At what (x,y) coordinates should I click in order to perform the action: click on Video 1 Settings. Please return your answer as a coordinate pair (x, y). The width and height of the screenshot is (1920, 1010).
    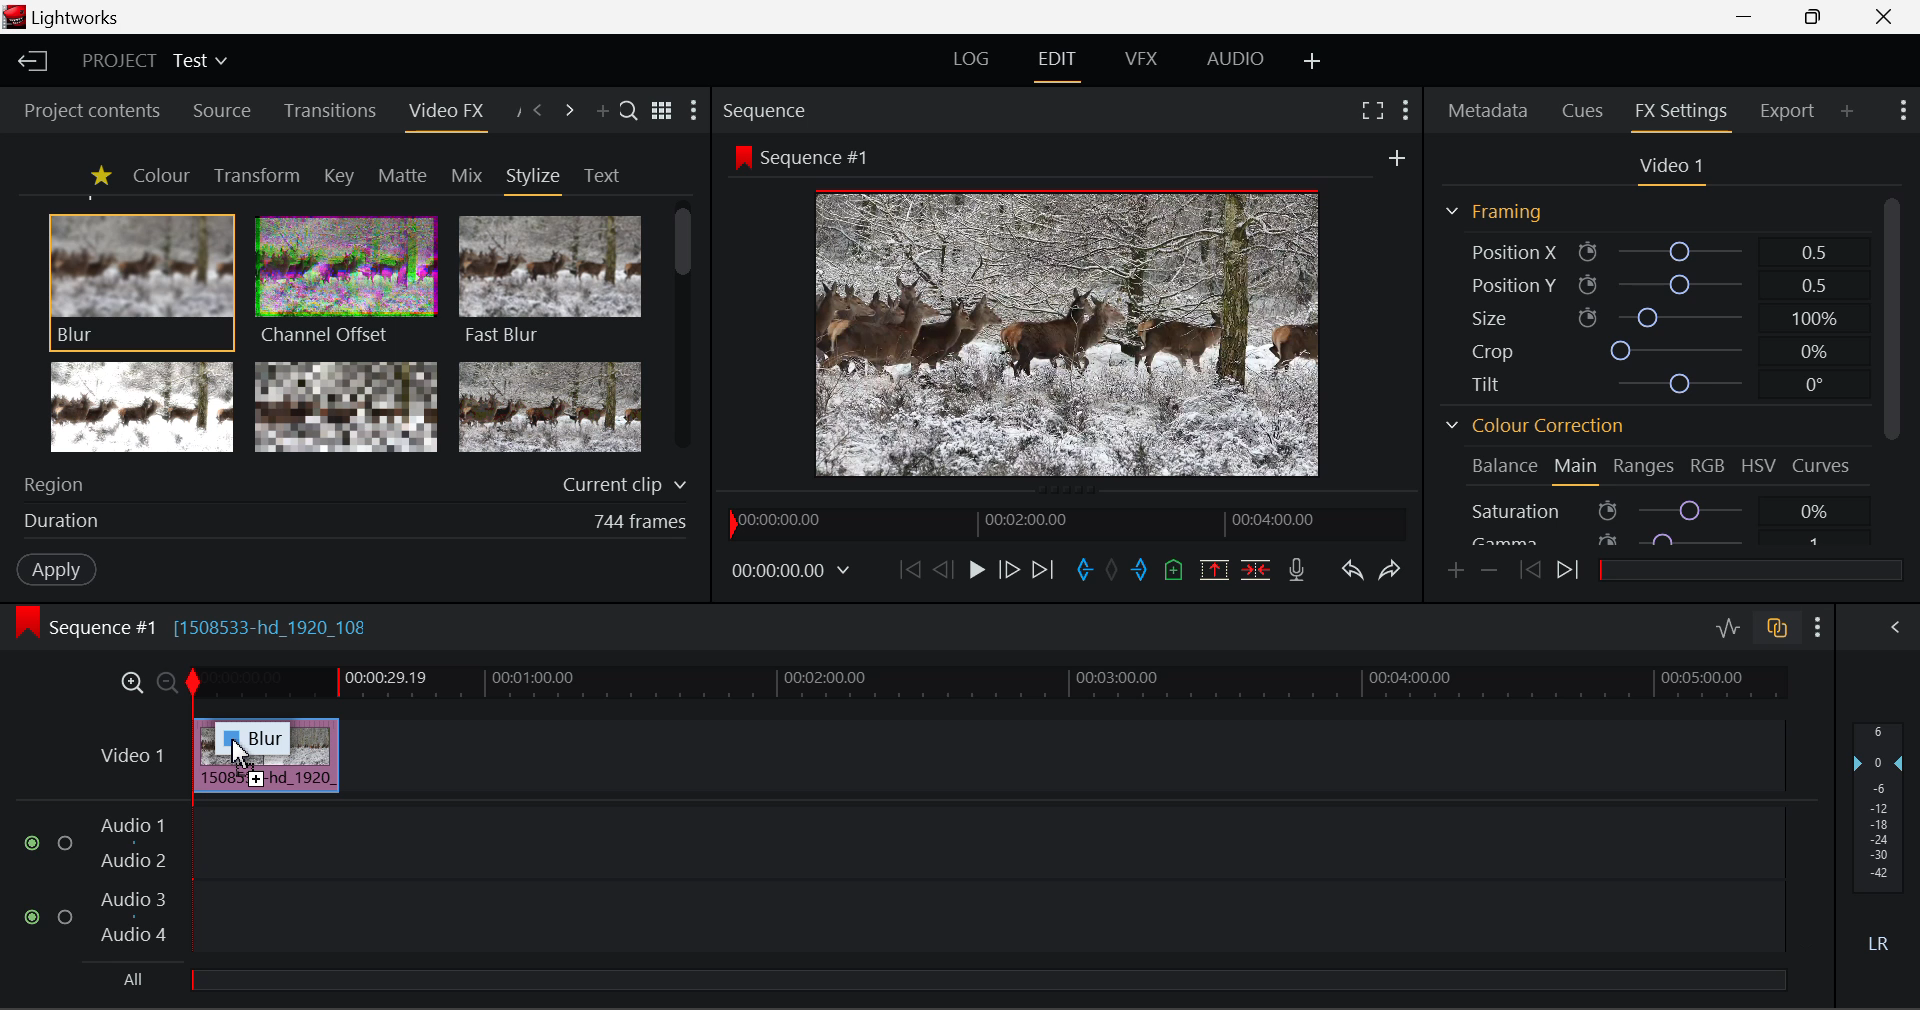
    Looking at the image, I should click on (1672, 168).